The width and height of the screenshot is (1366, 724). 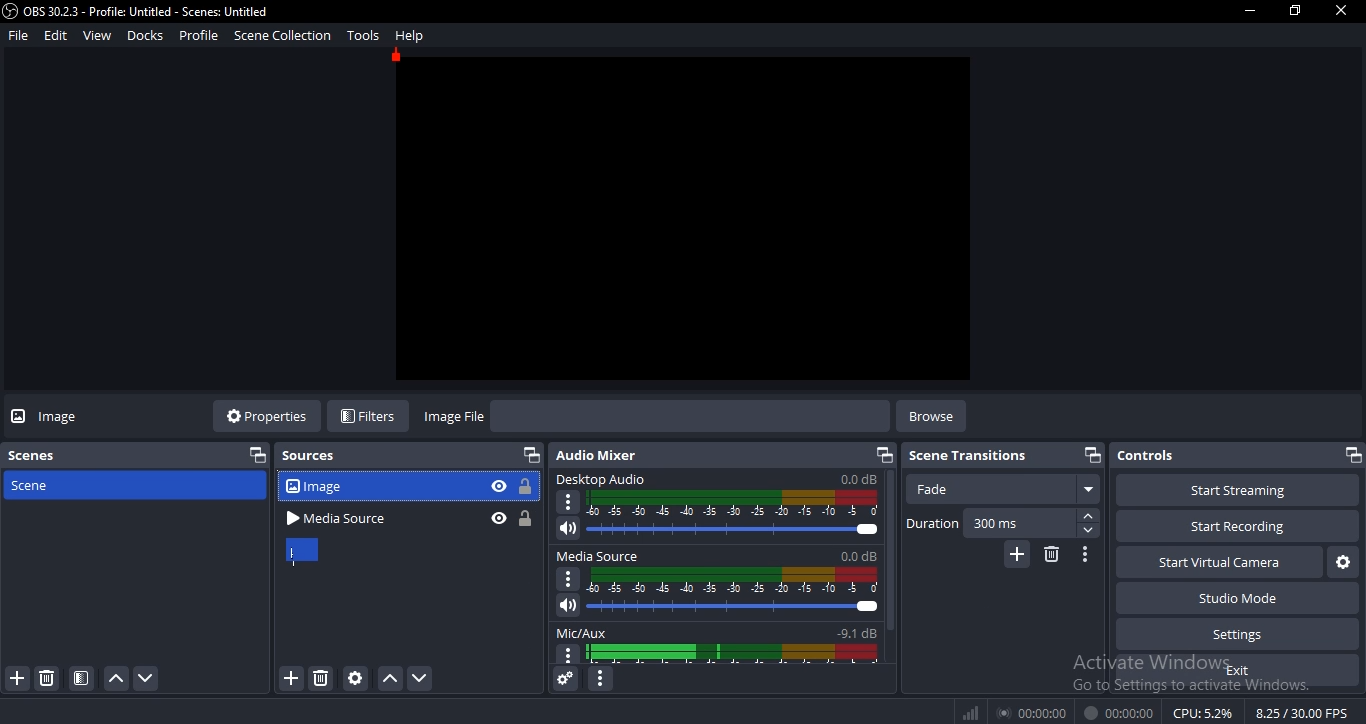 I want to click on edit, so click(x=55, y=35).